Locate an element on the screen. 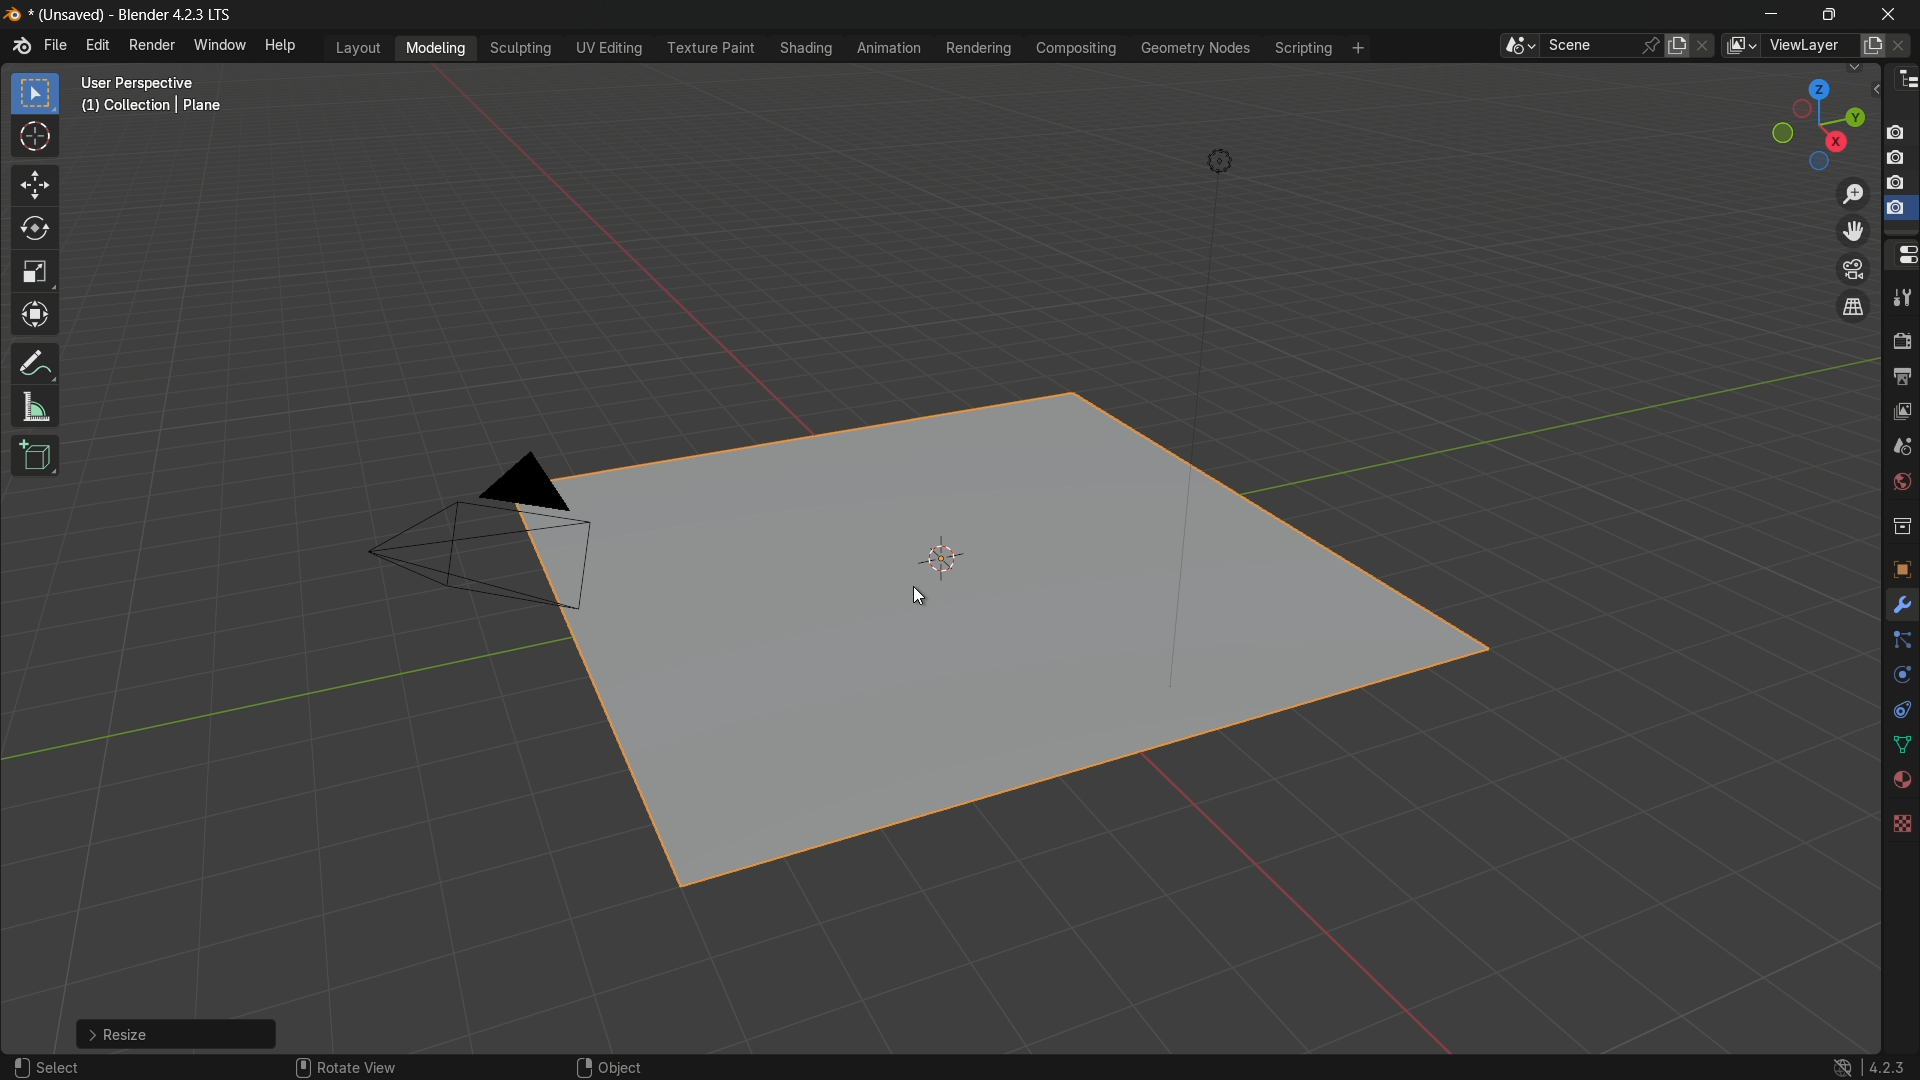  scene is located at coordinates (1897, 446).